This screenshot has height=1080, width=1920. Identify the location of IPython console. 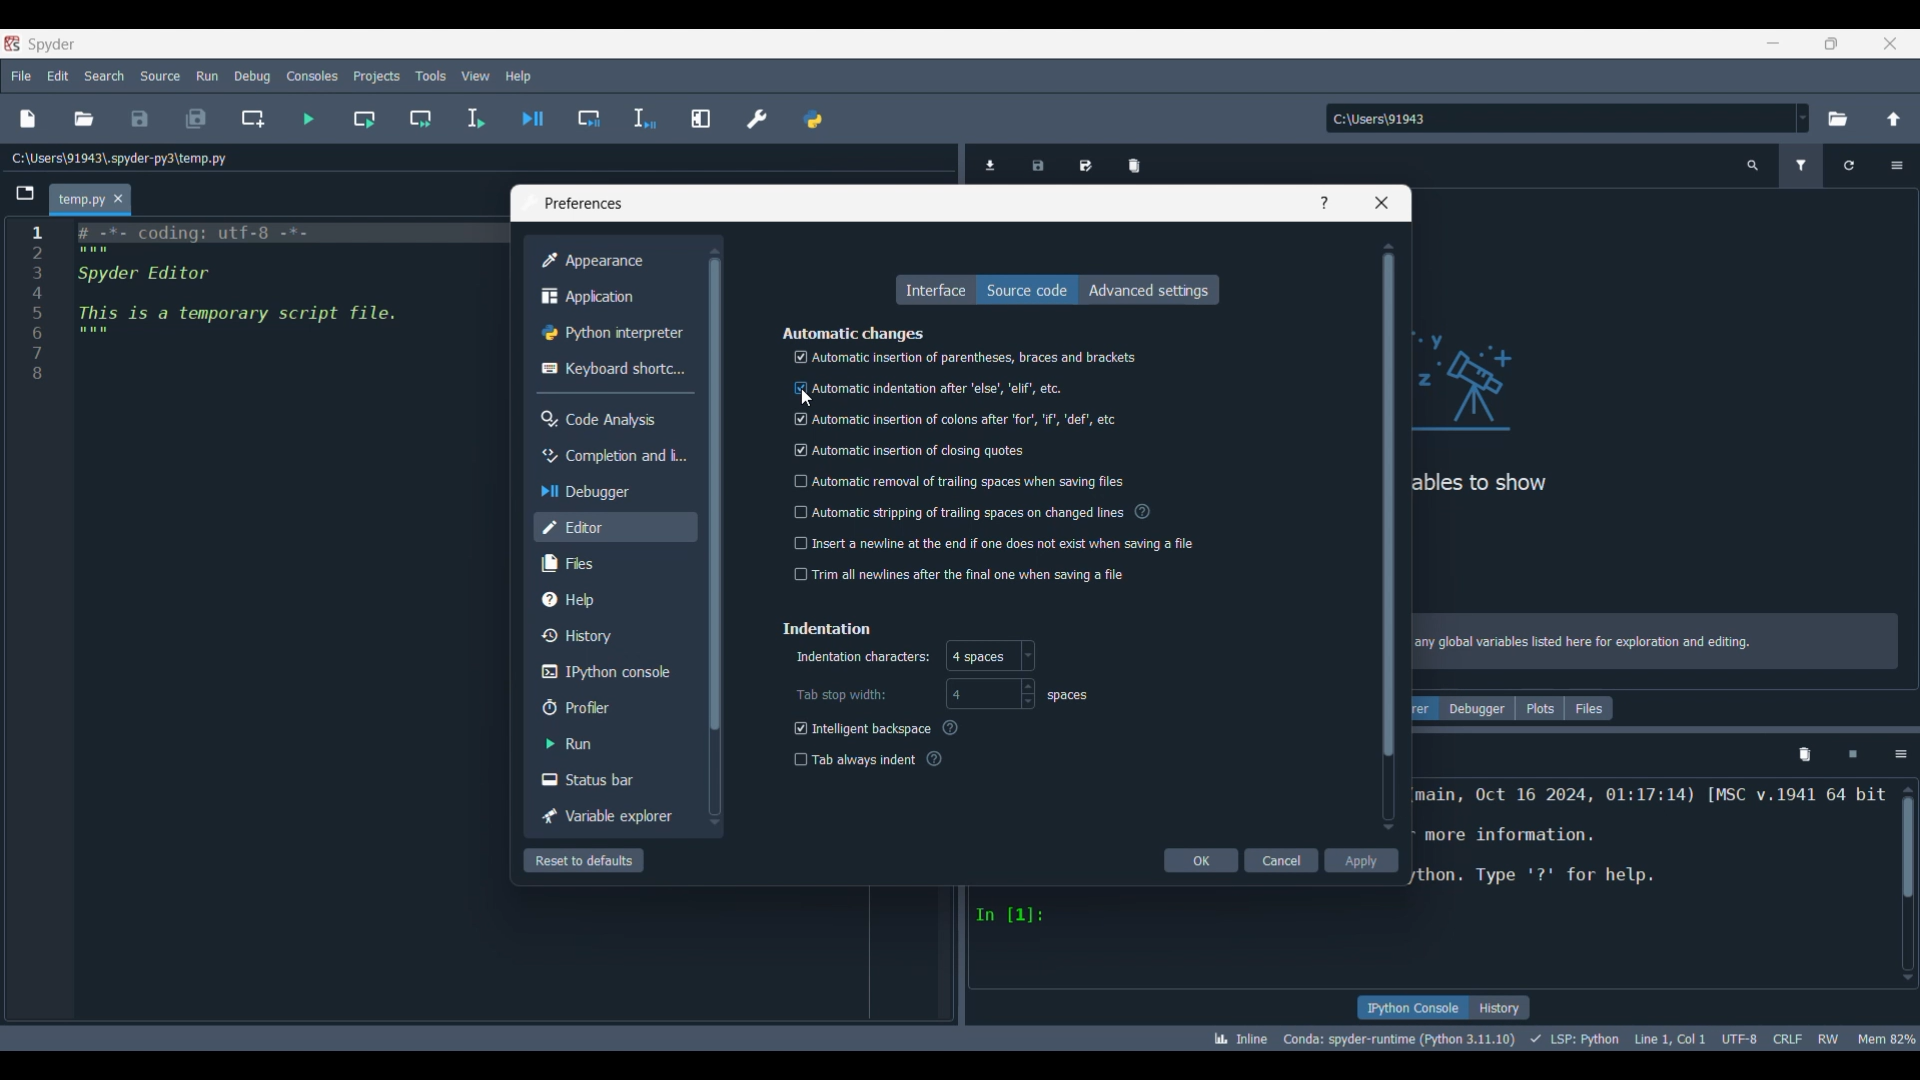
(615, 673).